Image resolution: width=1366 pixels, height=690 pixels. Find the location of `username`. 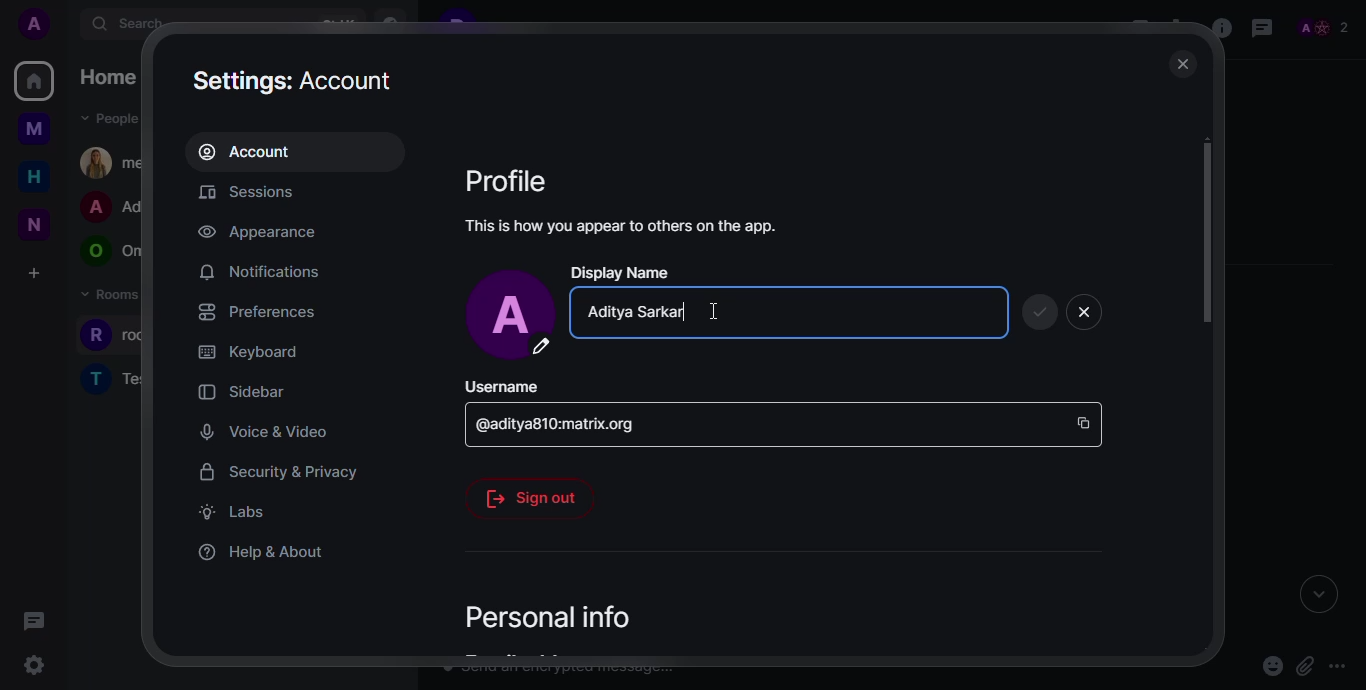

username is located at coordinates (502, 388).